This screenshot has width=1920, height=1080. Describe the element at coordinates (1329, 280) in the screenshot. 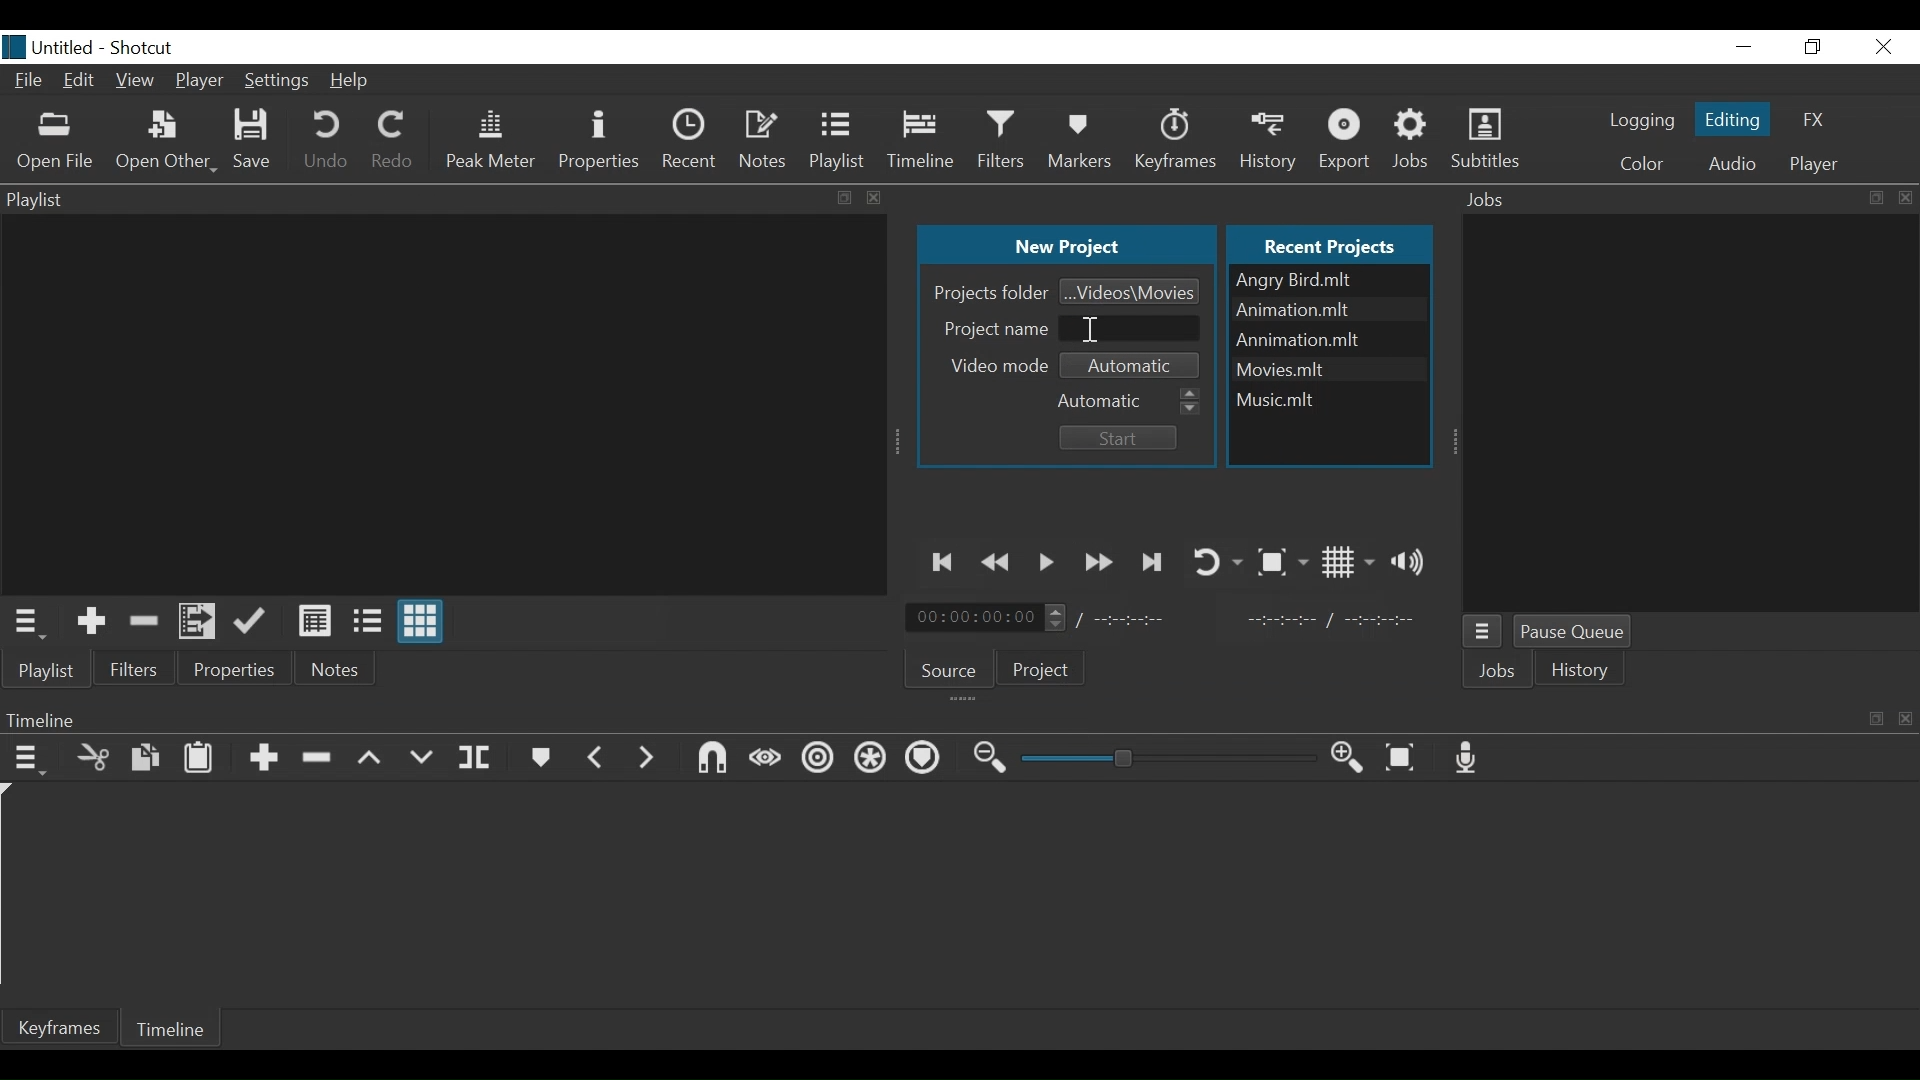

I see `File name` at that location.